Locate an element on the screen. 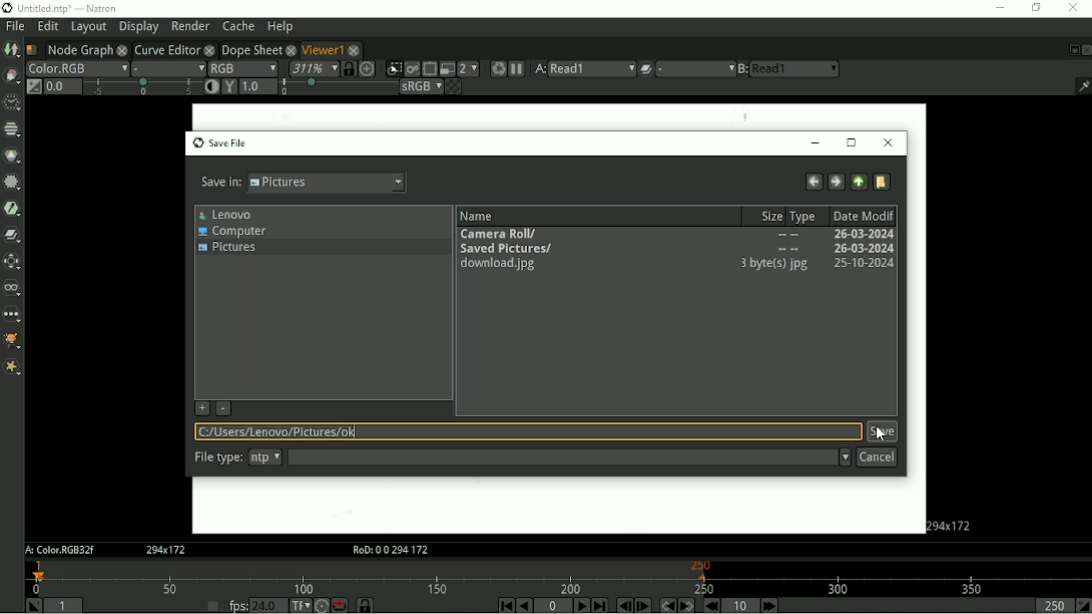 The height and width of the screenshot is (614, 1092). Forces a new render of the current frame is located at coordinates (496, 69).